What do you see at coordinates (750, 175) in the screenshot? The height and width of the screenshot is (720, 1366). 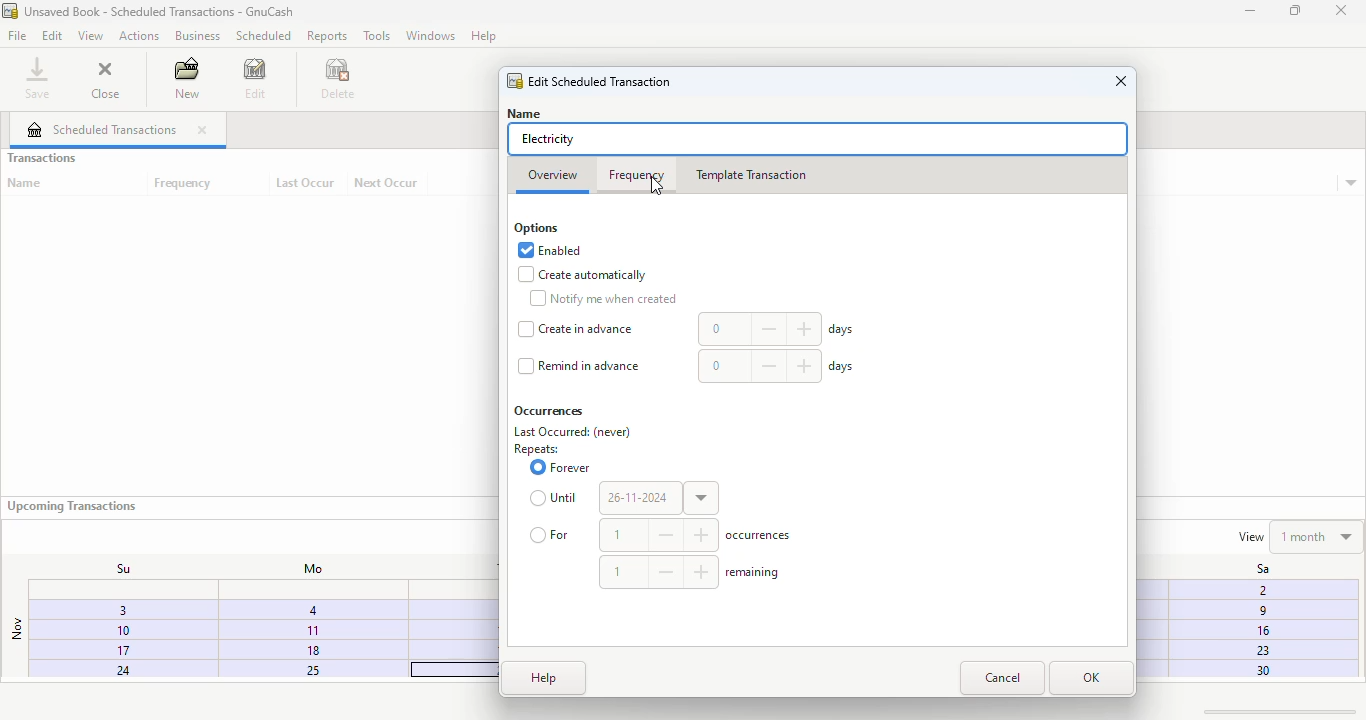 I see `template transaction` at bounding box center [750, 175].